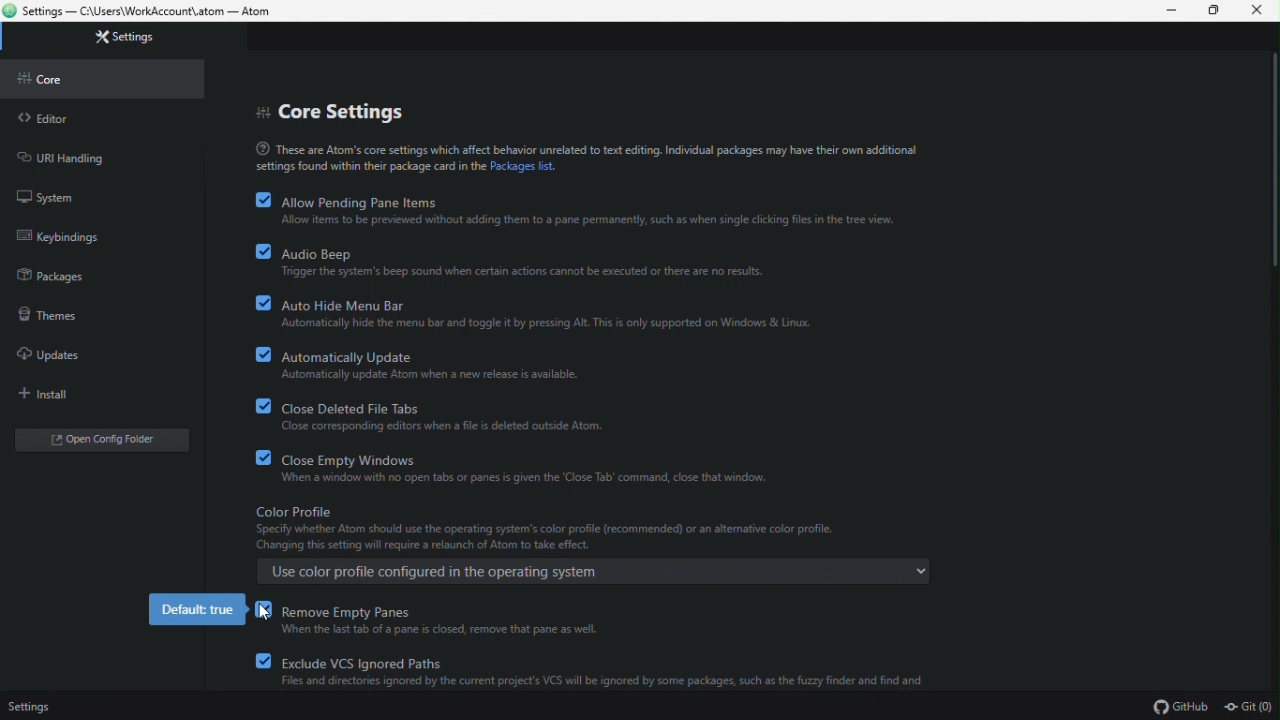  Describe the element at coordinates (263, 614) in the screenshot. I see `checkbox` at that location.